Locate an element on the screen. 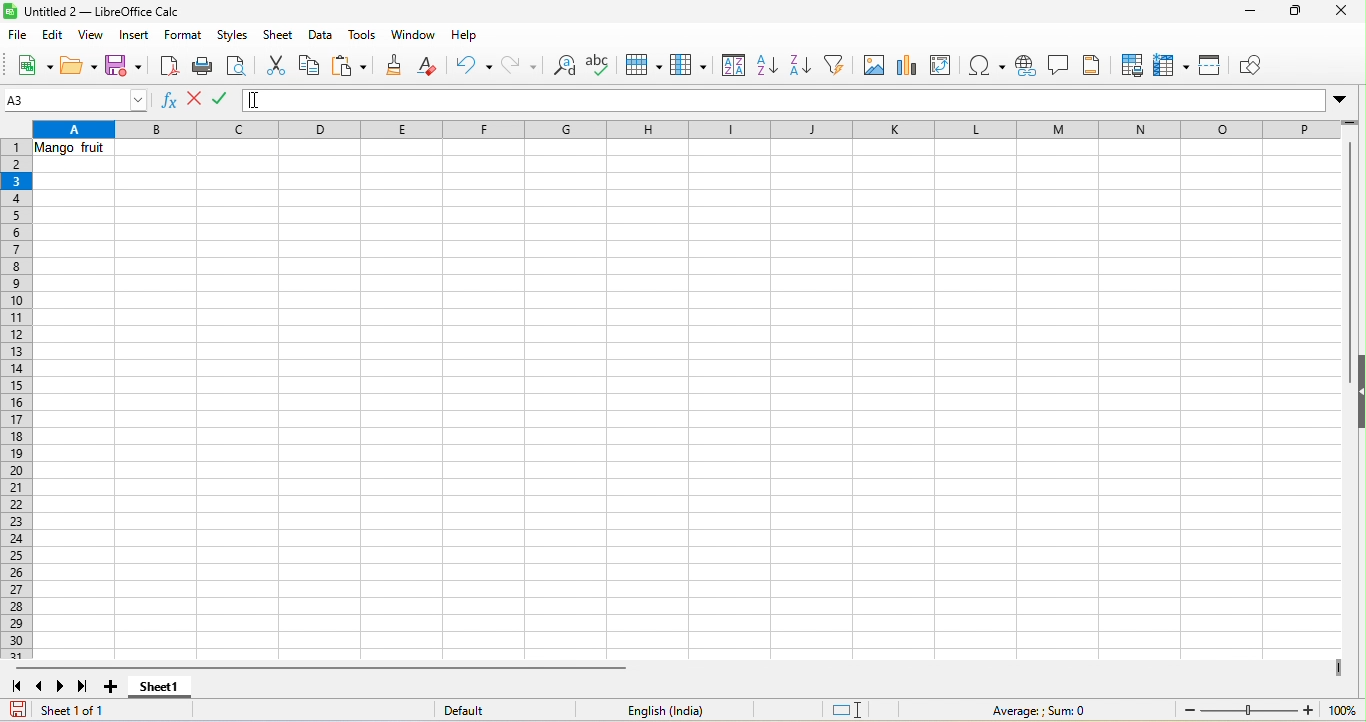 Image resolution: width=1366 pixels, height=722 pixels. save is located at coordinates (123, 64).